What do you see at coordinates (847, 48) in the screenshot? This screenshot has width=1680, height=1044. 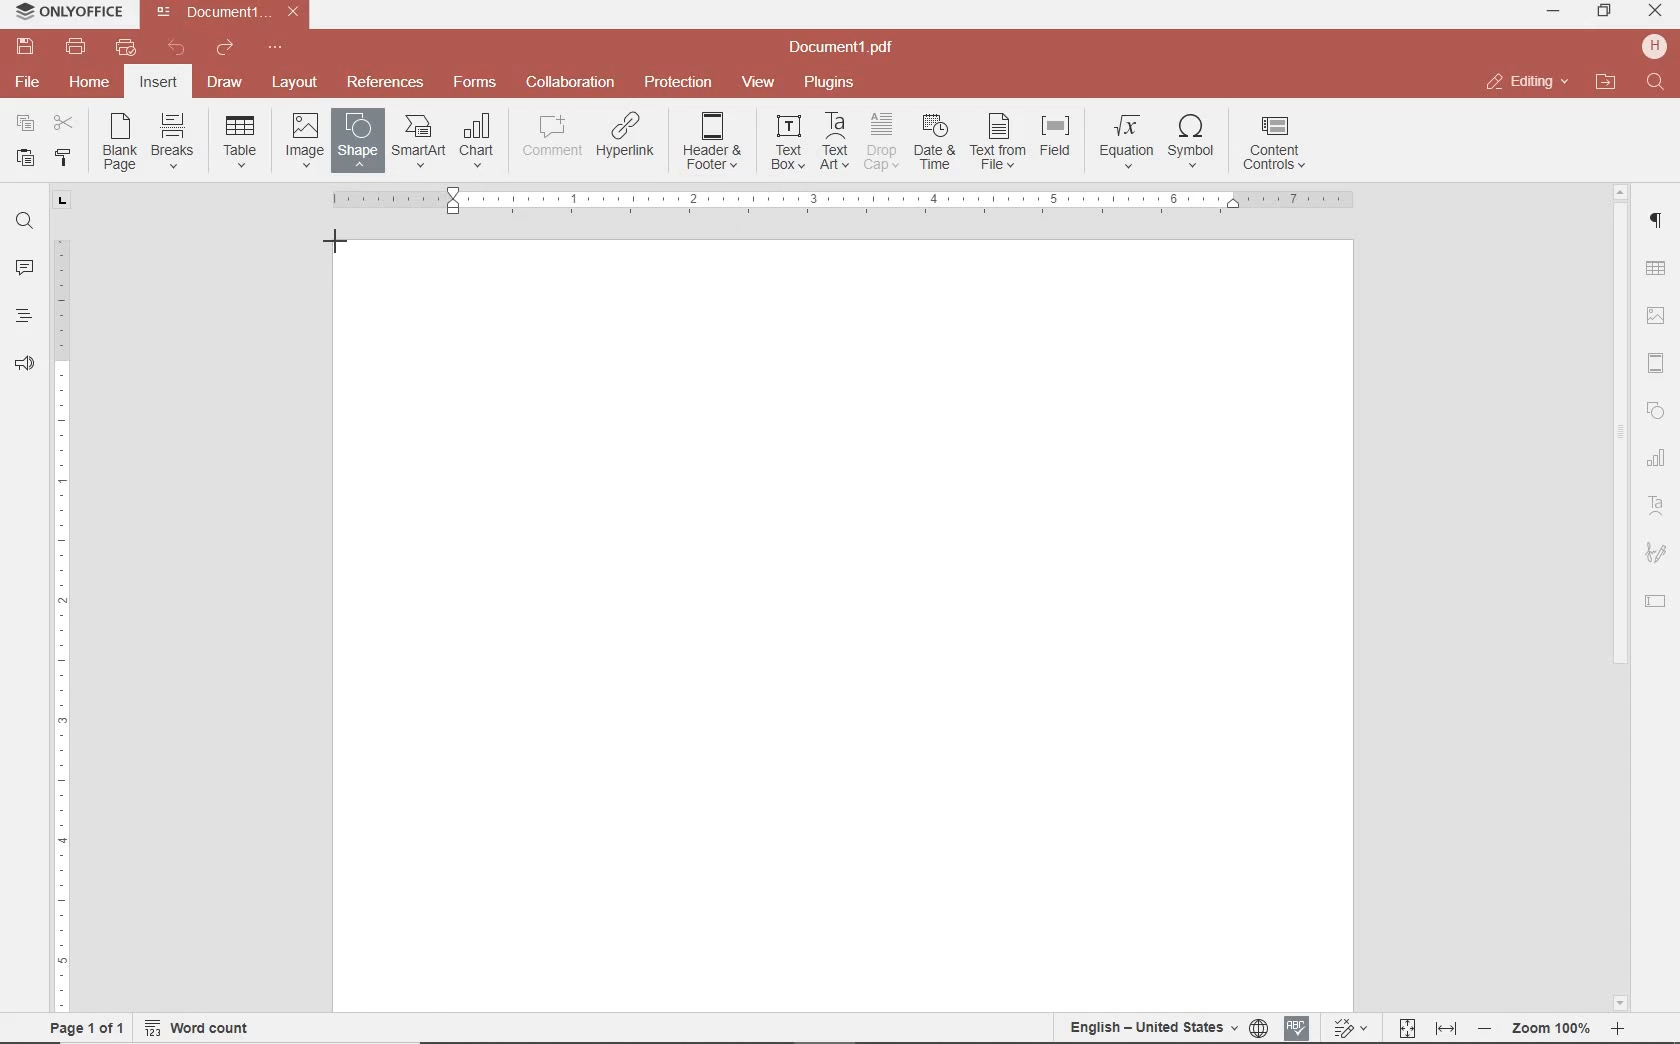 I see `file name` at bounding box center [847, 48].